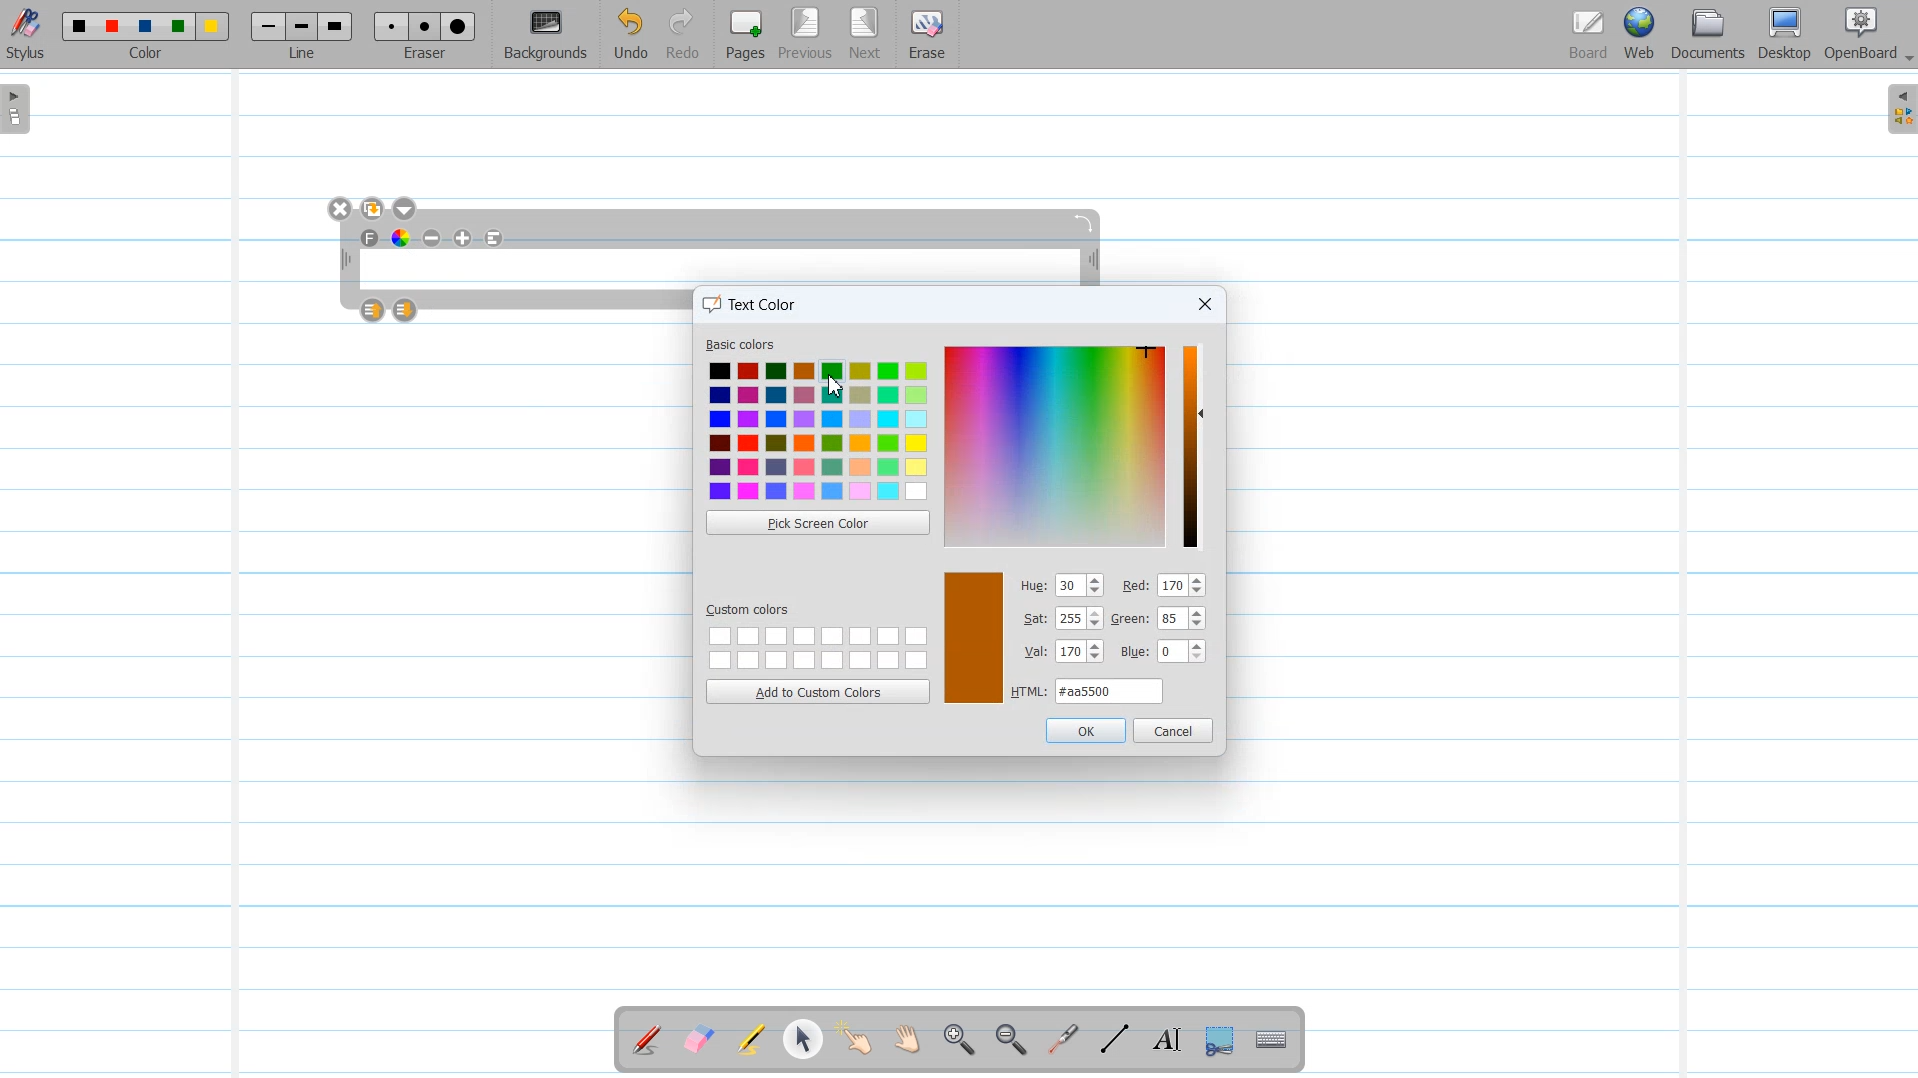  Describe the element at coordinates (1203, 305) in the screenshot. I see `Close window` at that location.